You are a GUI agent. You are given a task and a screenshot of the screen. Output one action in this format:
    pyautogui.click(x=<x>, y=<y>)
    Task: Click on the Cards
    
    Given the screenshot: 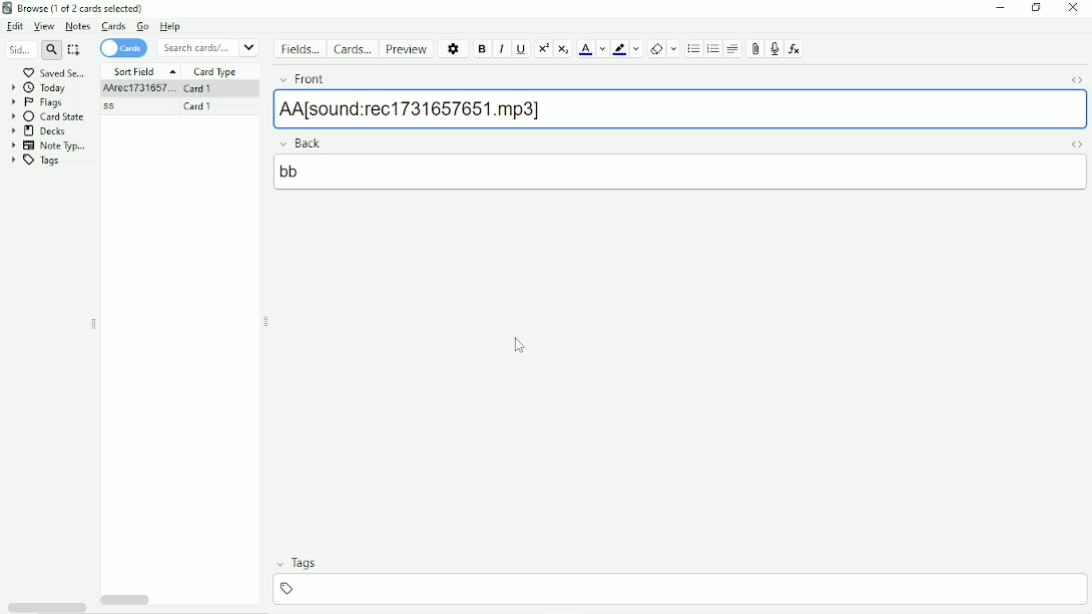 What is the action you would take?
    pyautogui.click(x=351, y=49)
    